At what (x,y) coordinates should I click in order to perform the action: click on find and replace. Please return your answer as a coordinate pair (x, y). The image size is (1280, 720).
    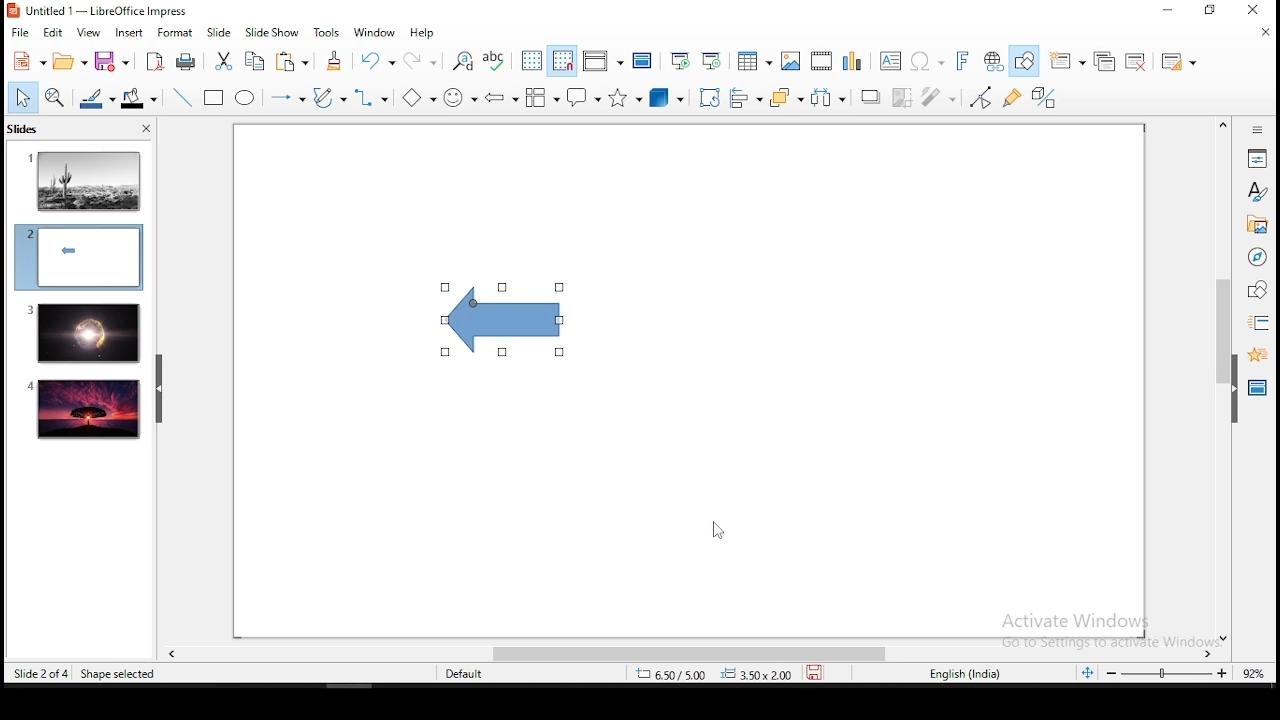
    Looking at the image, I should click on (463, 59).